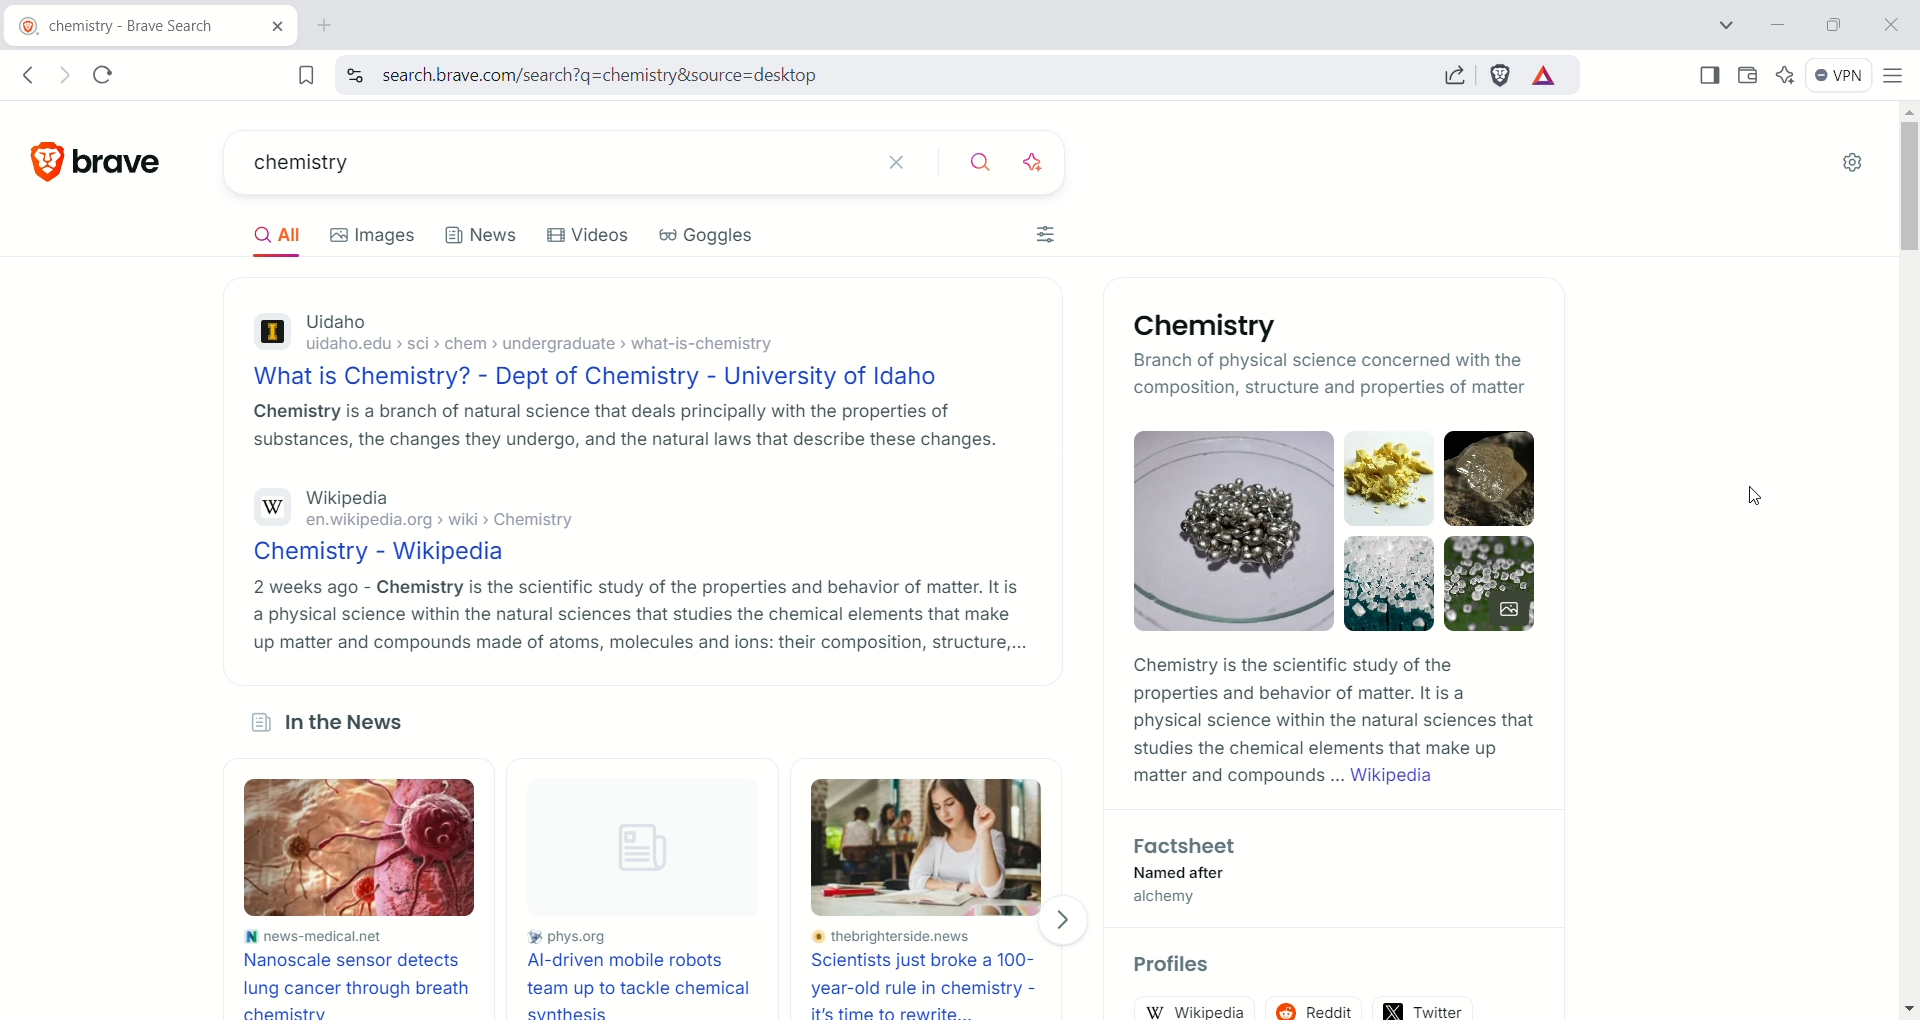 This screenshot has height=1020, width=1920. What do you see at coordinates (721, 240) in the screenshot?
I see `Goggles` at bounding box center [721, 240].